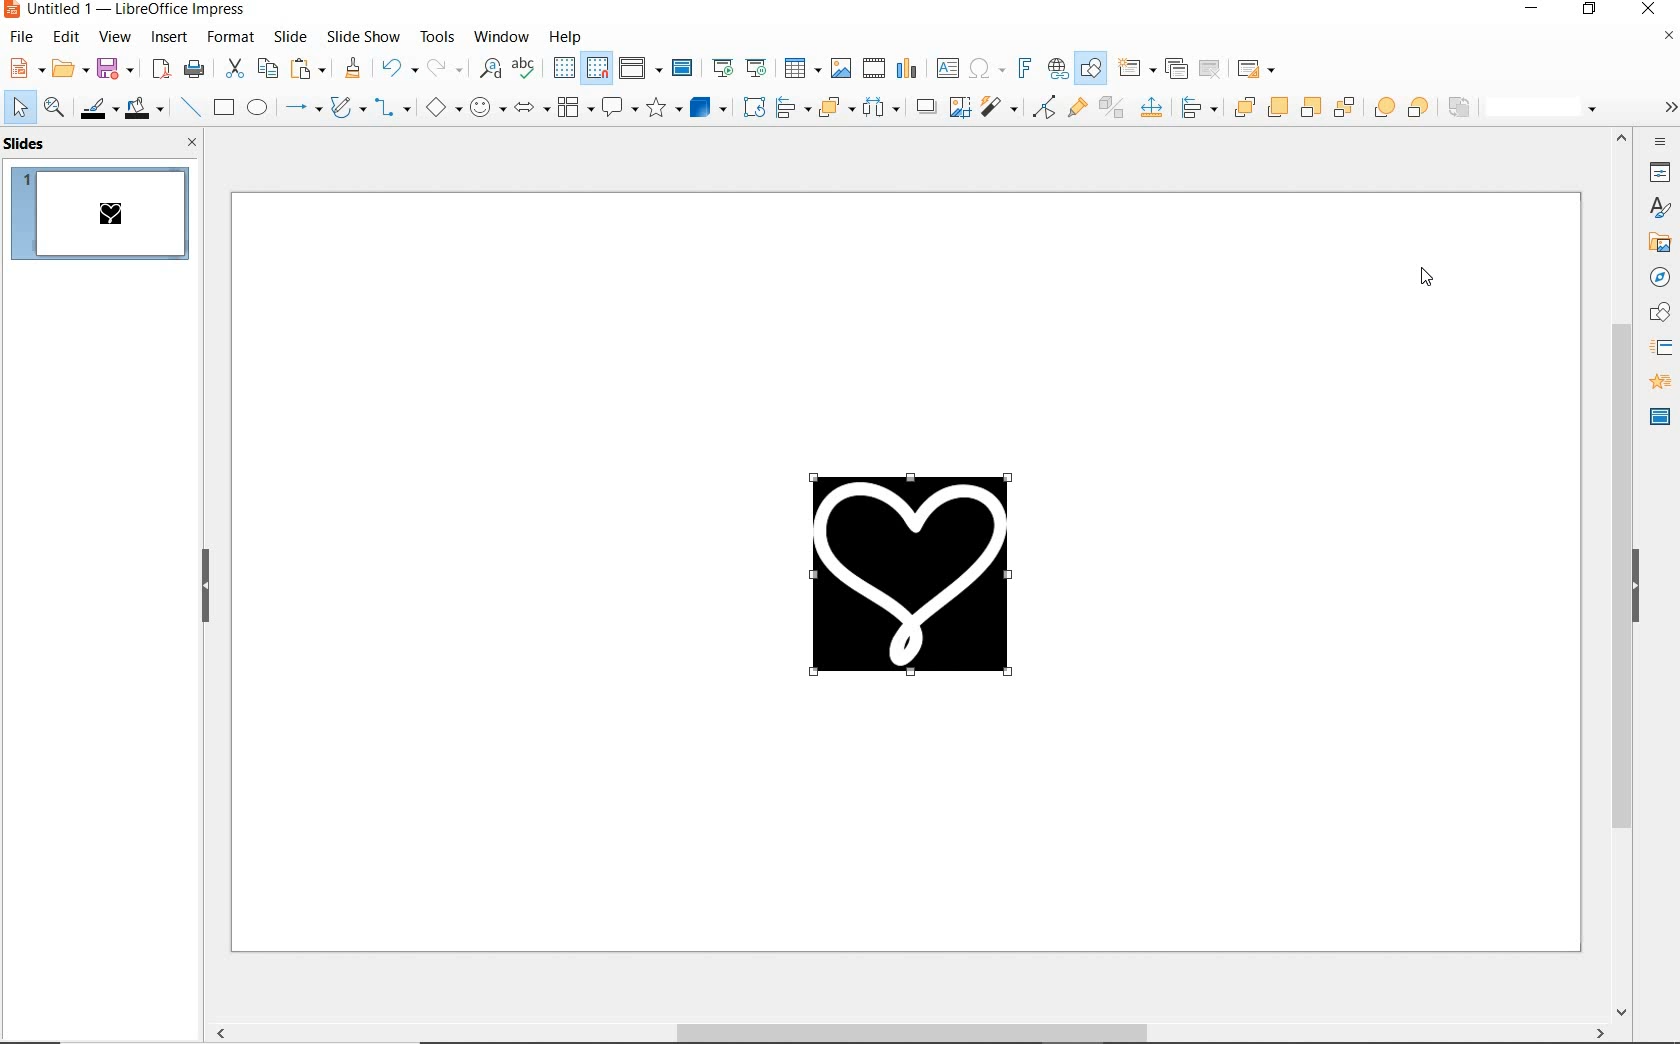 The image size is (1680, 1044). Describe the element at coordinates (1198, 108) in the screenshot. I see `` at that location.